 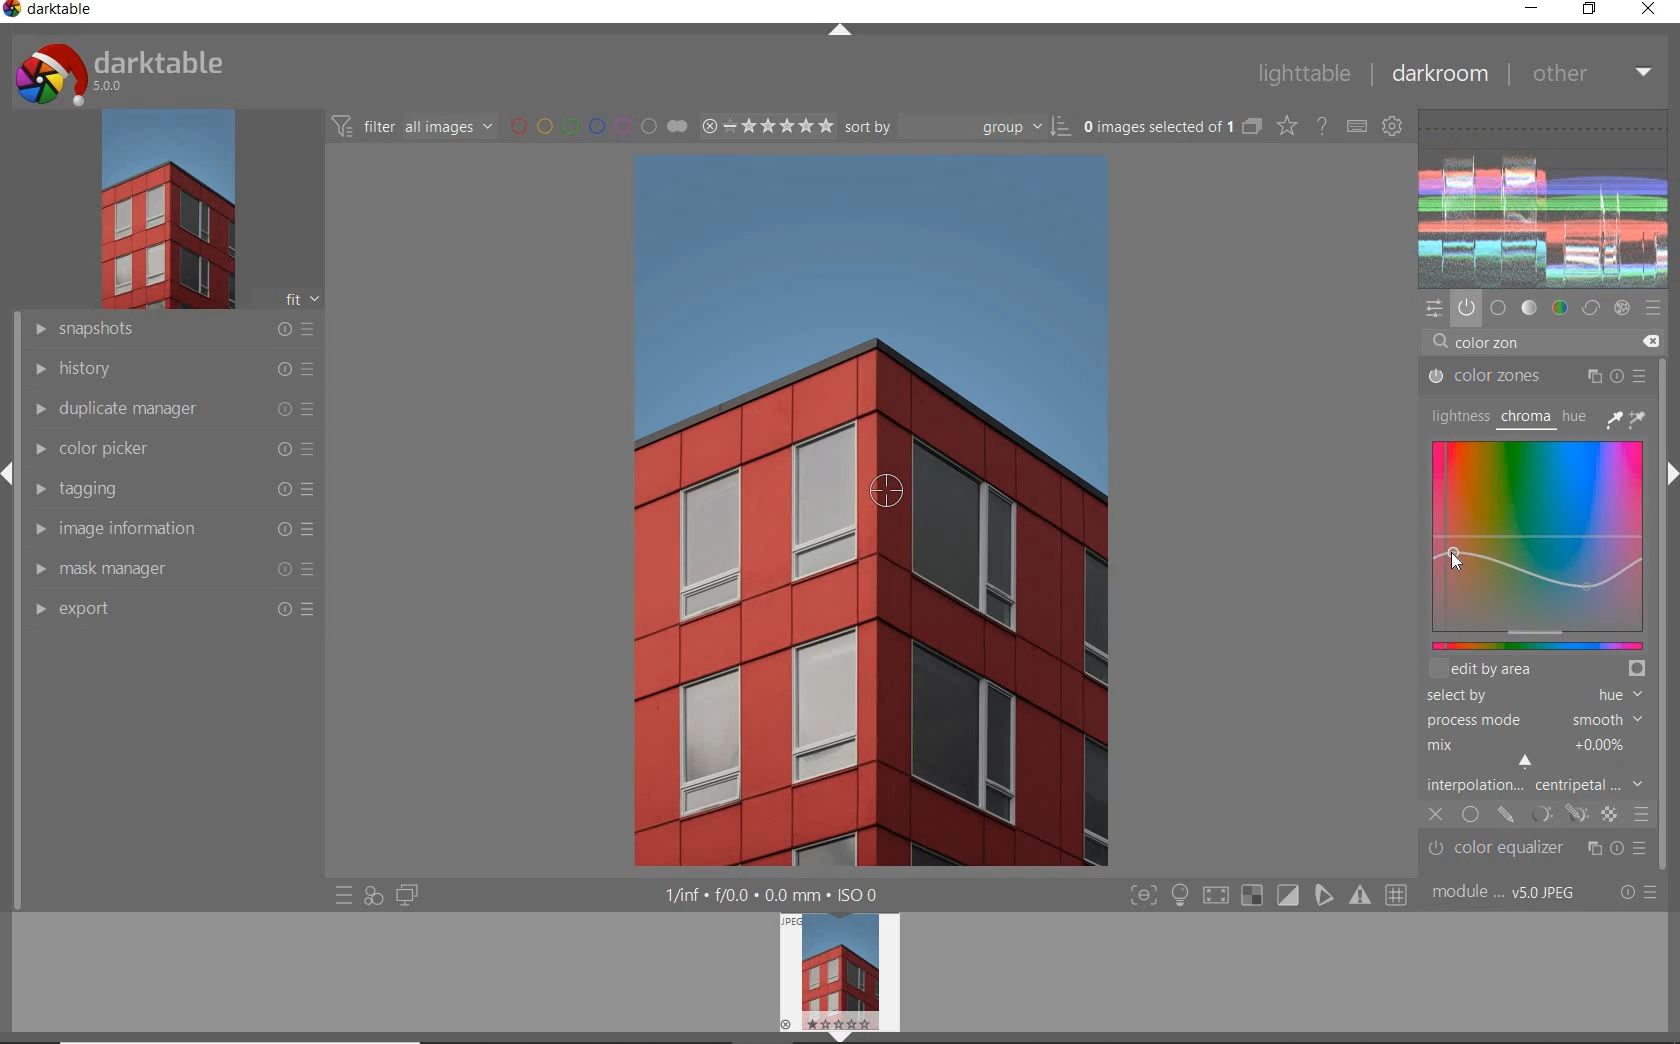 What do you see at coordinates (1457, 415) in the screenshot?
I see `LIGHTNESS` at bounding box center [1457, 415].